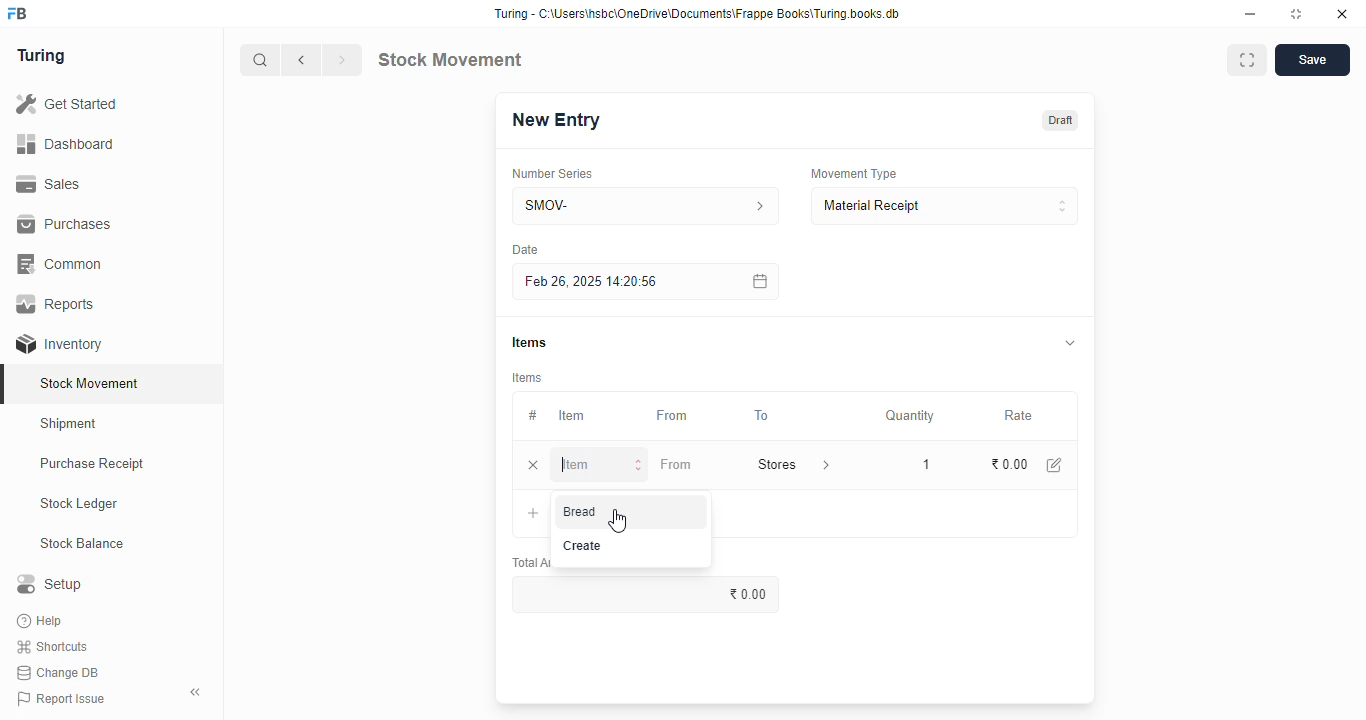 Image resolution: width=1366 pixels, height=720 pixels. I want to click on stores information, so click(824, 465).